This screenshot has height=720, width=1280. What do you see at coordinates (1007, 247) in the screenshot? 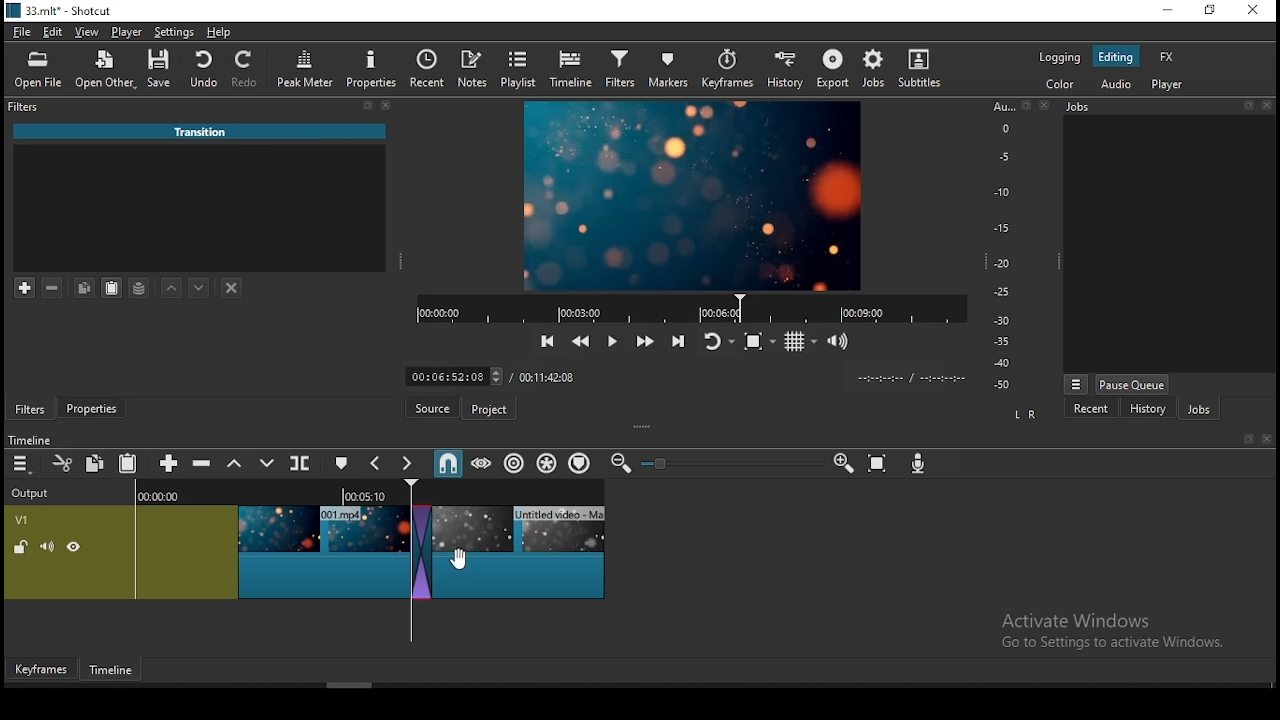
I see `scale` at bounding box center [1007, 247].